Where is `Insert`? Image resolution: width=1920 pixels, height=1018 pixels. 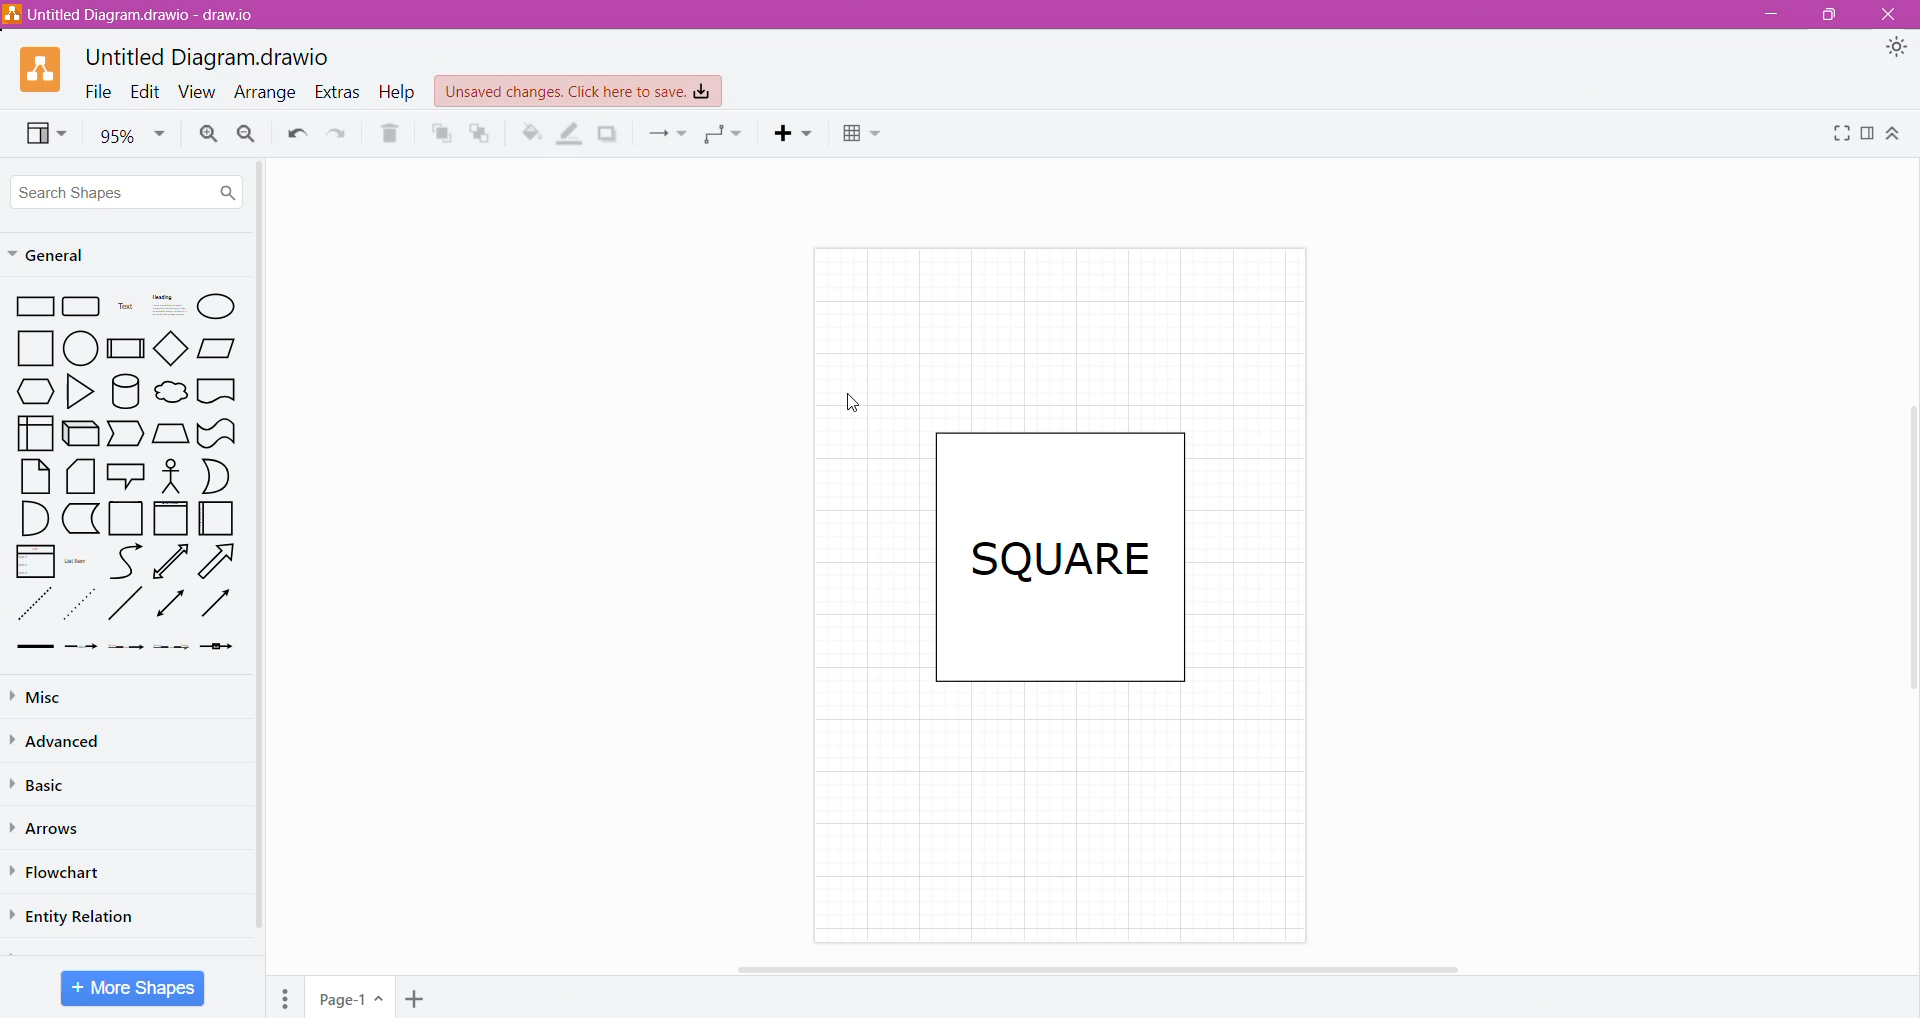
Insert is located at coordinates (794, 136).